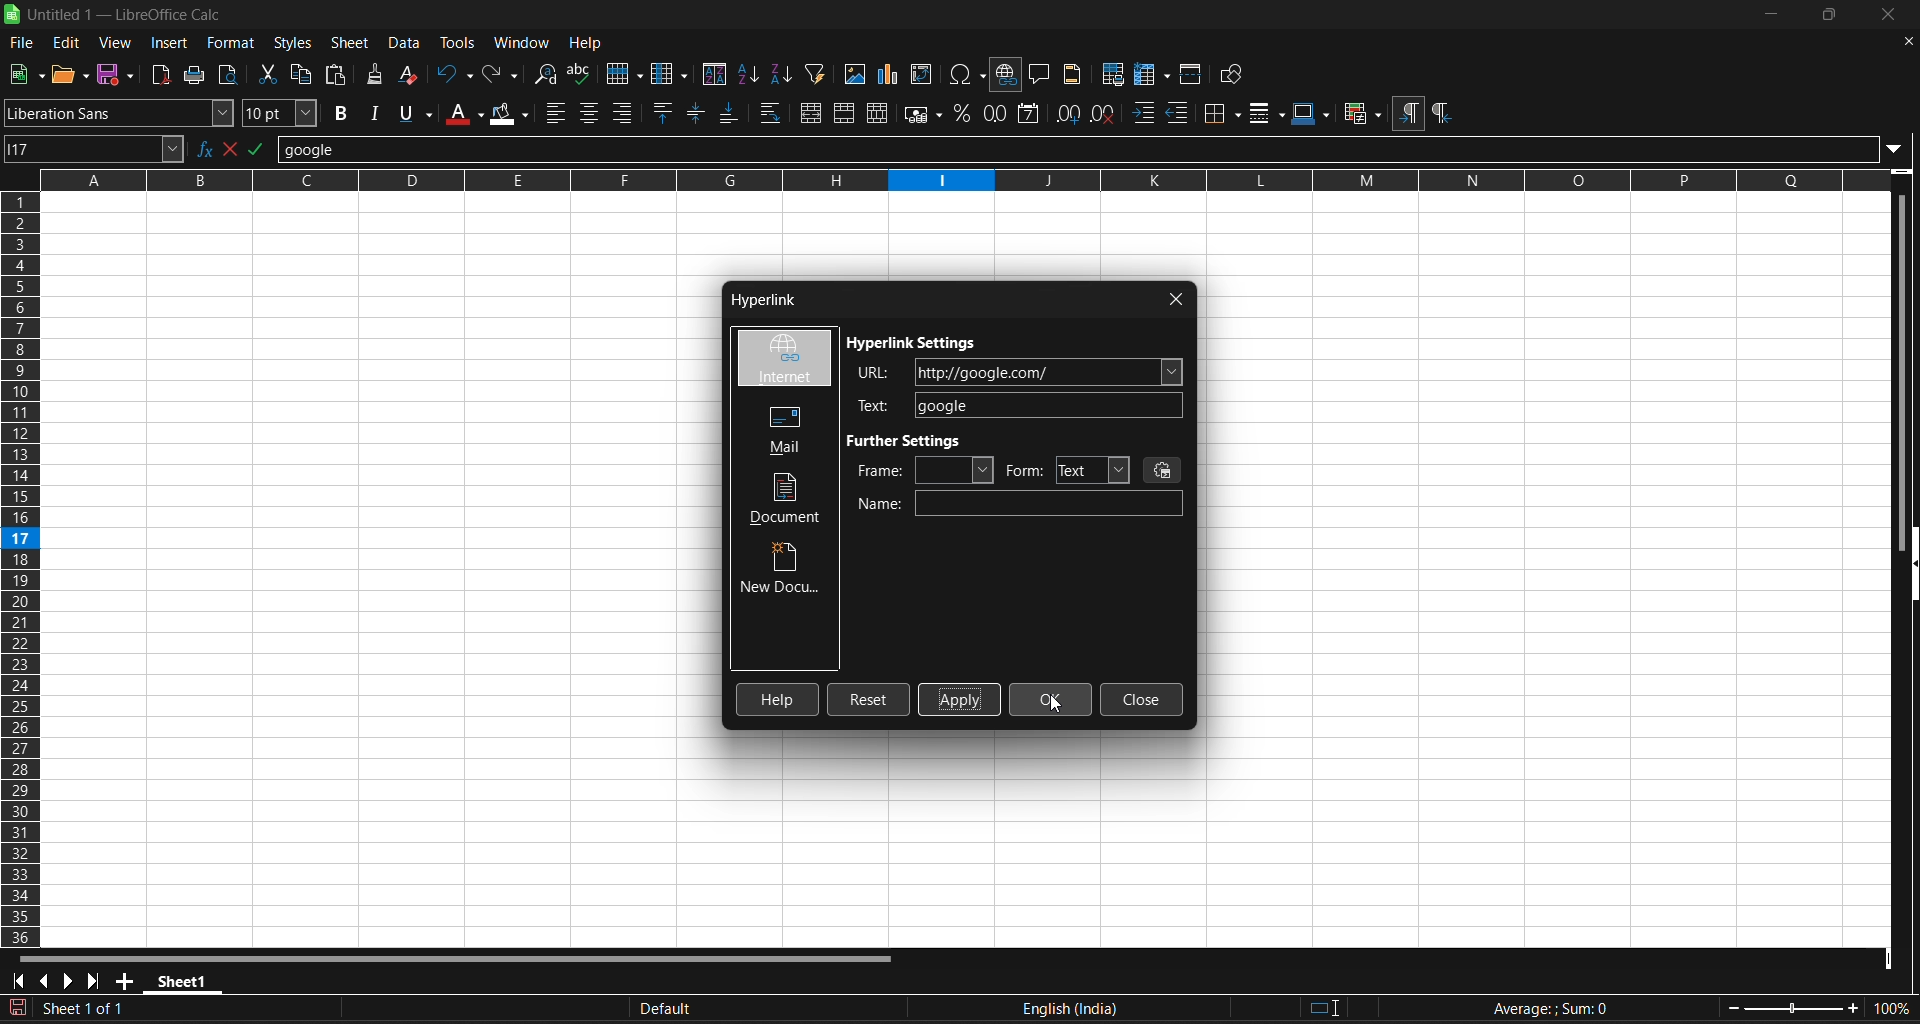 Image resolution: width=1920 pixels, height=1024 pixels. Describe the element at coordinates (558, 113) in the screenshot. I see `align left` at that location.